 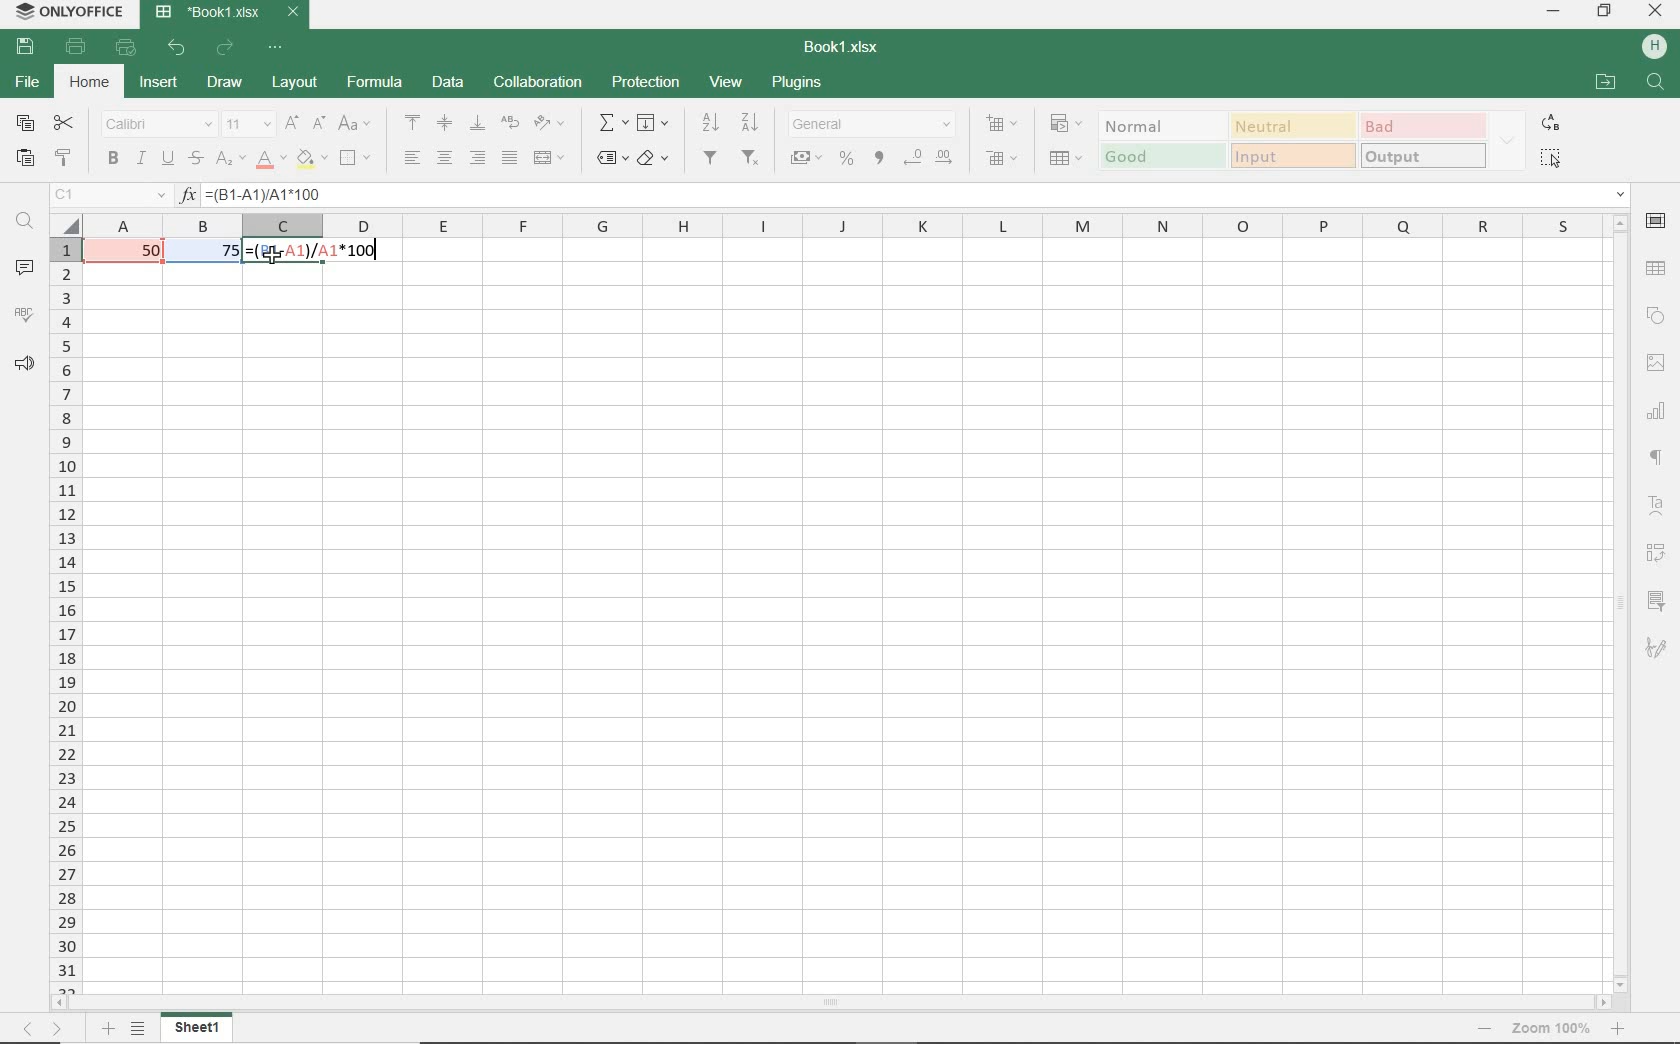 I want to click on delete cells, so click(x=1066, y=160).